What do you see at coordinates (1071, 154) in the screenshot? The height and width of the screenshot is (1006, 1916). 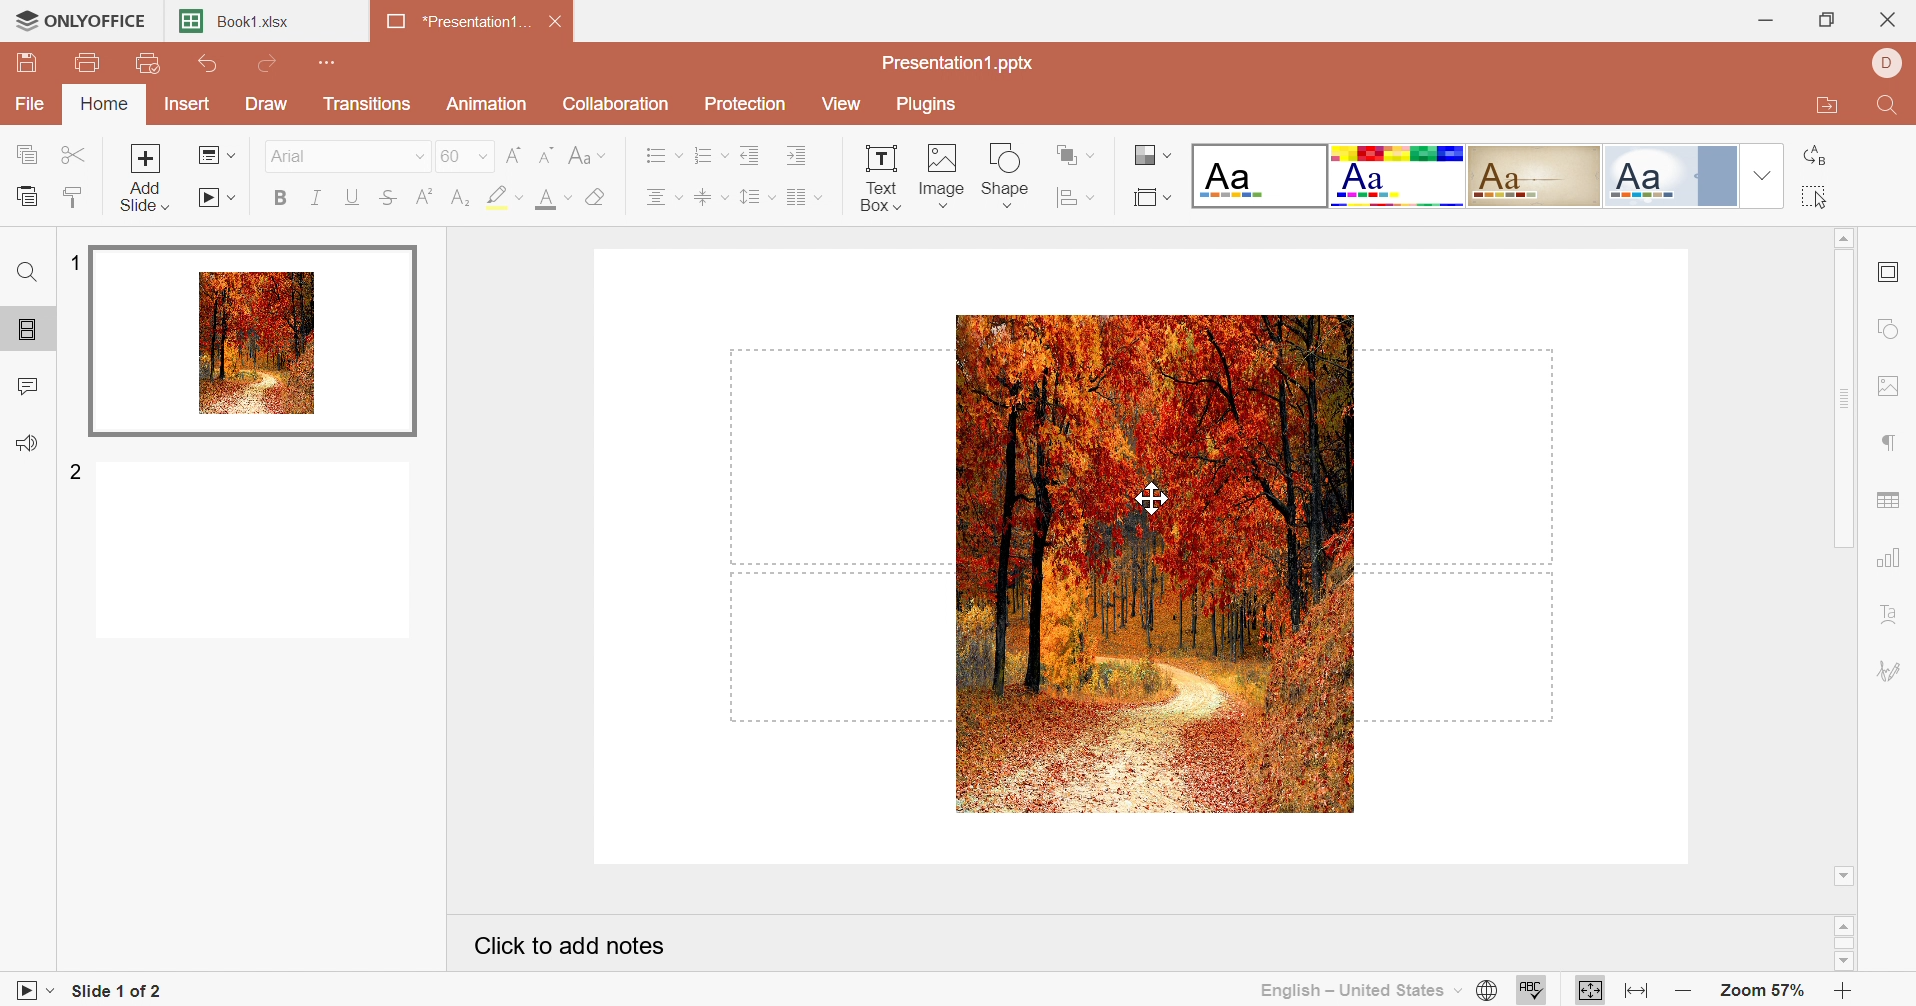 I see `Arrange shape` at bounding box center [1071, 154].